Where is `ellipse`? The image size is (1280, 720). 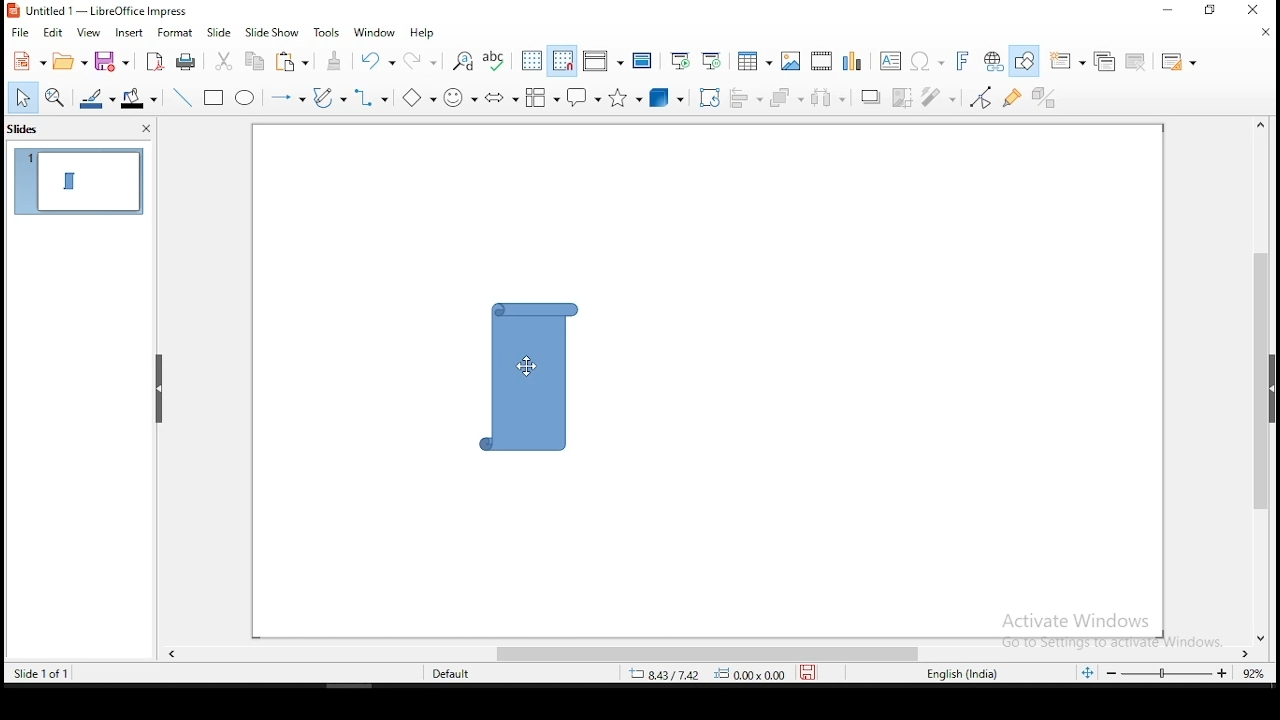 ellipse is located at coordinates (247, 99).